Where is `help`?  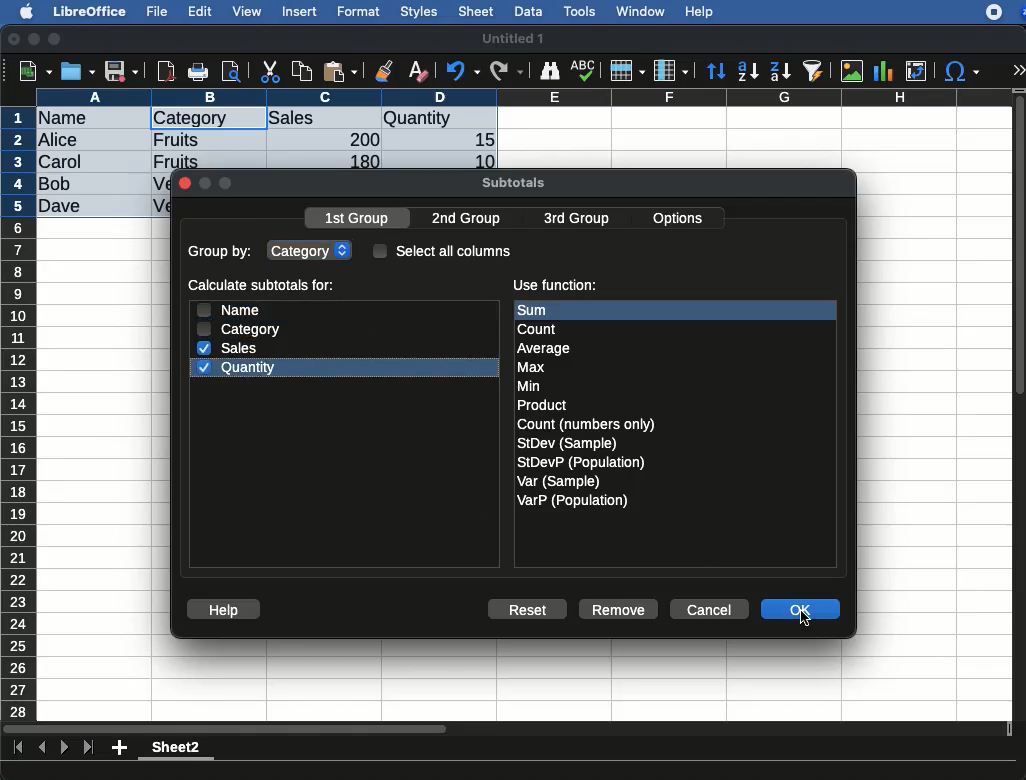
help is located at coordinates (224, 610).